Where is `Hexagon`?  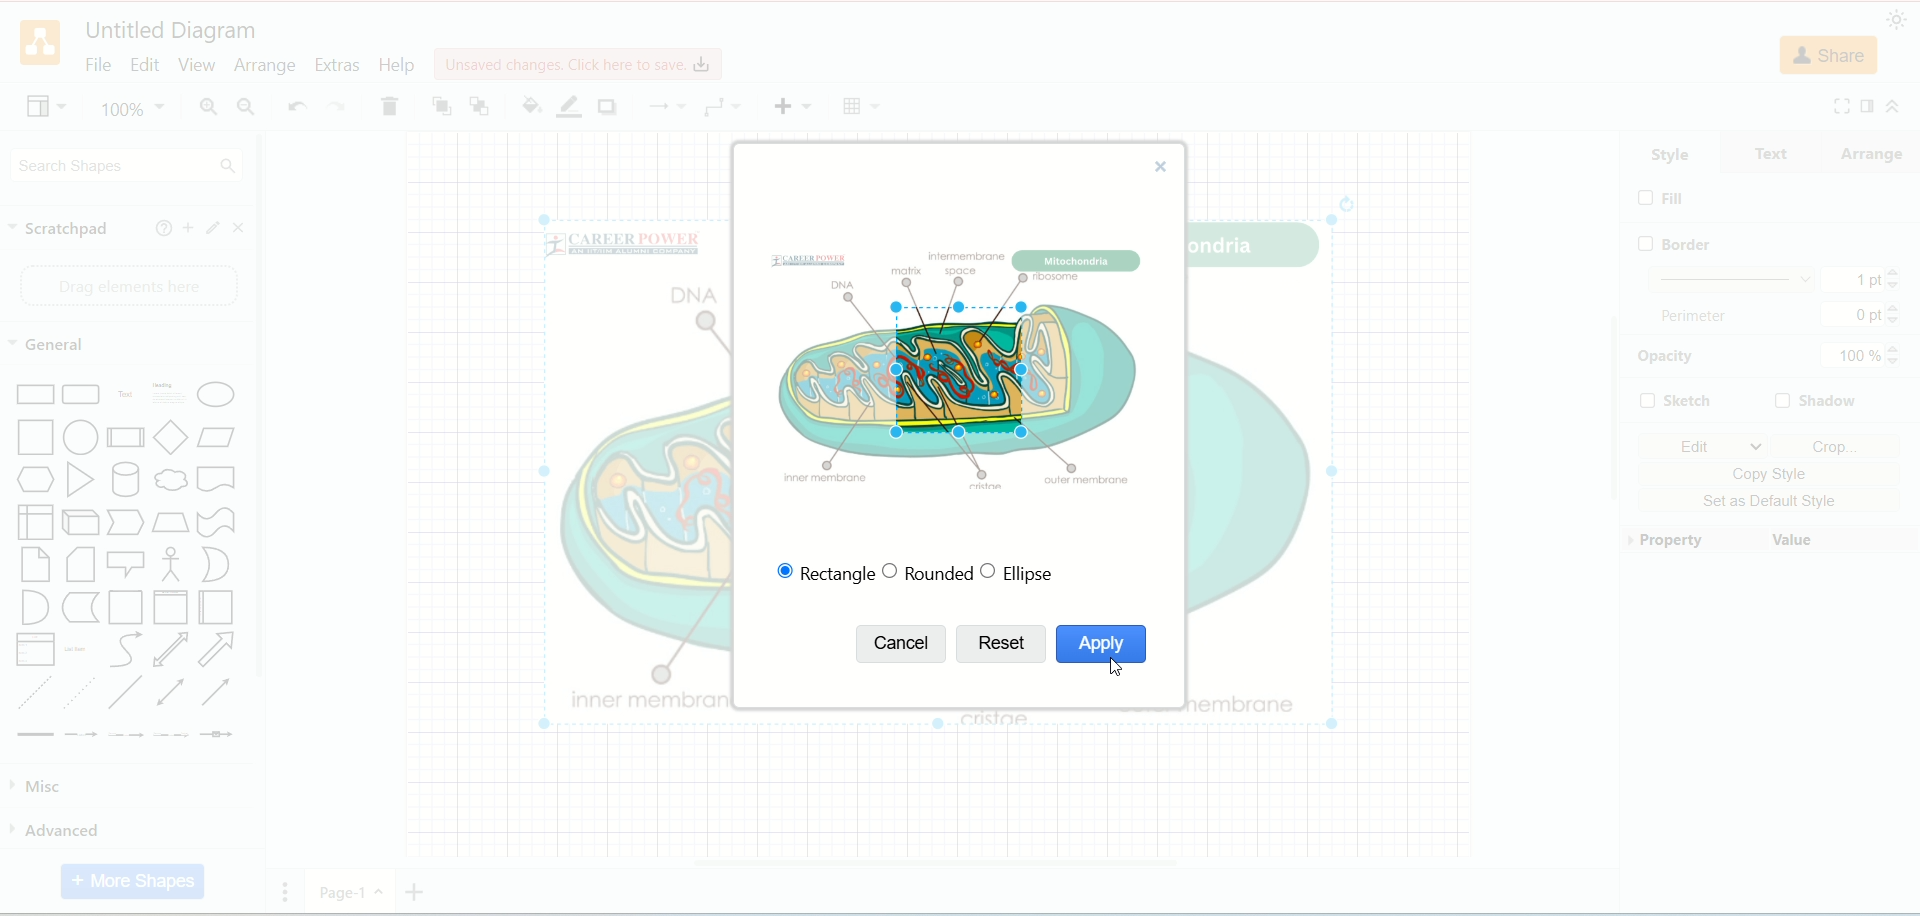
Hexagon is located at coordinates (37, 481).